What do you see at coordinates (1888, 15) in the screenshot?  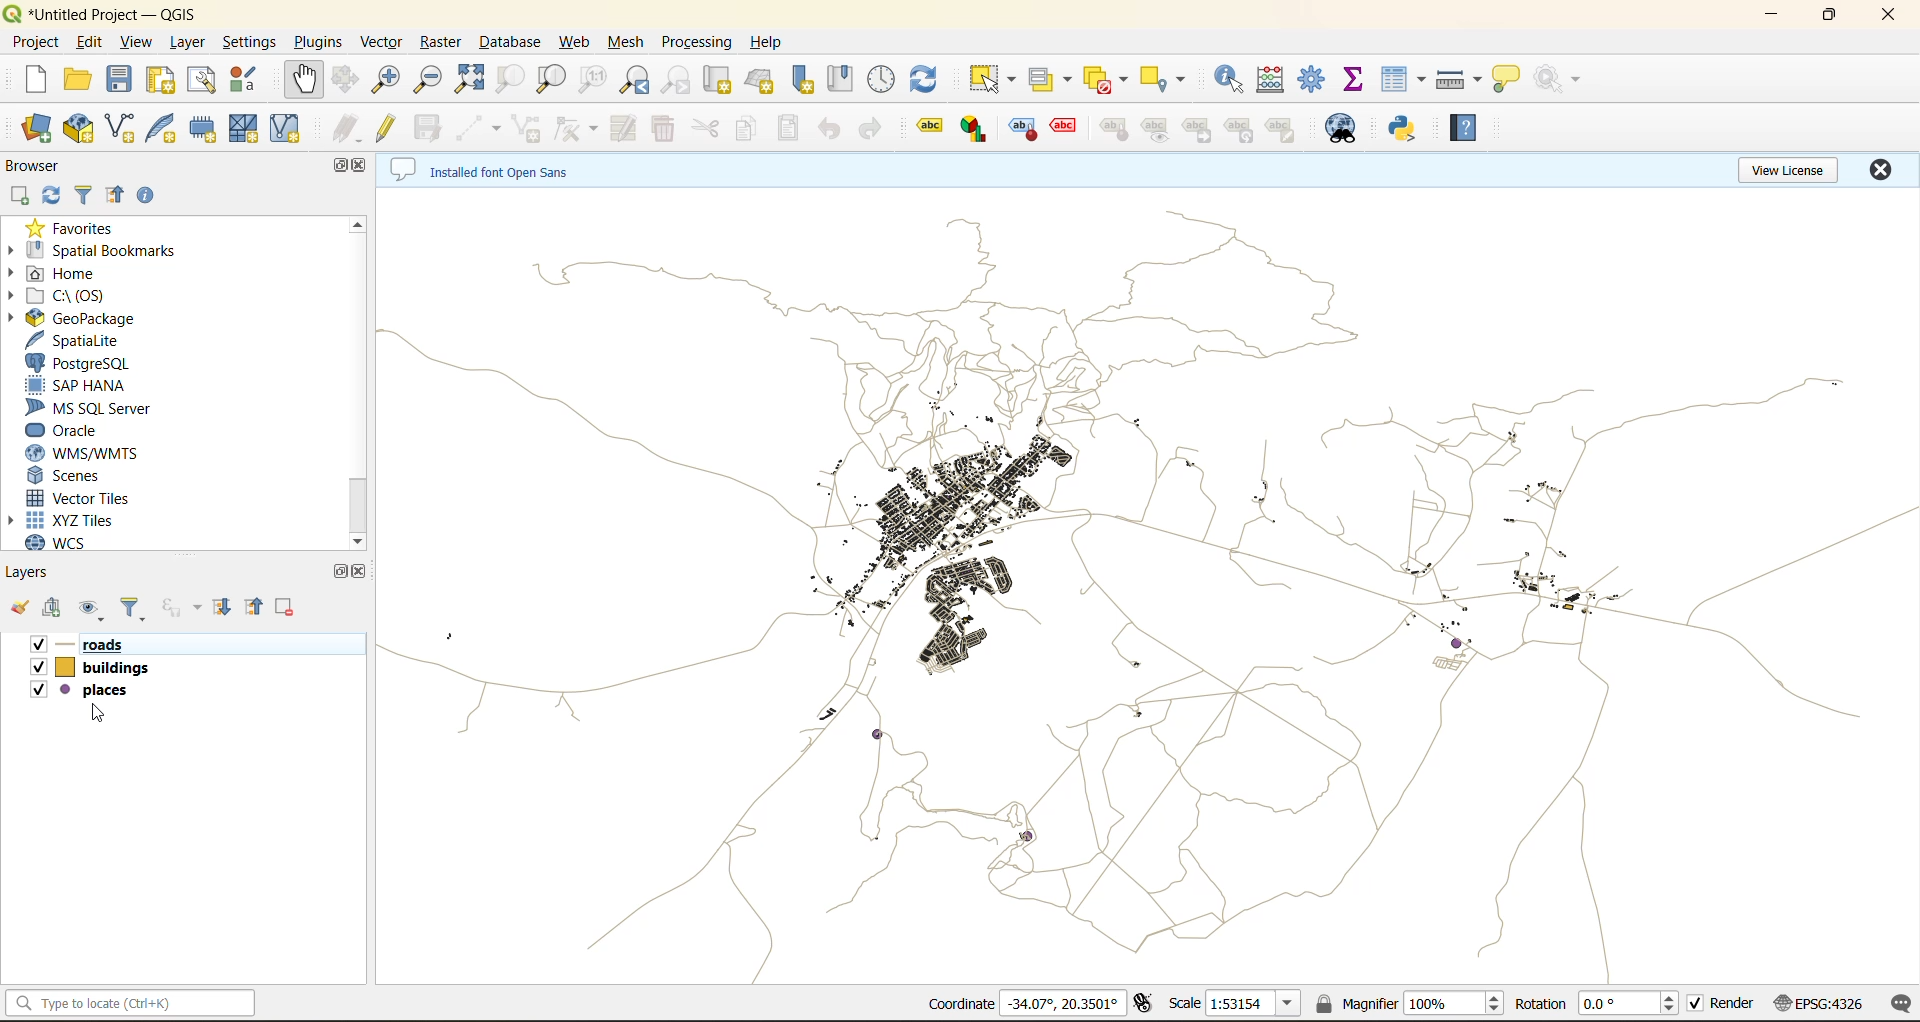 I see `close` at bounding box center [1888, 15].